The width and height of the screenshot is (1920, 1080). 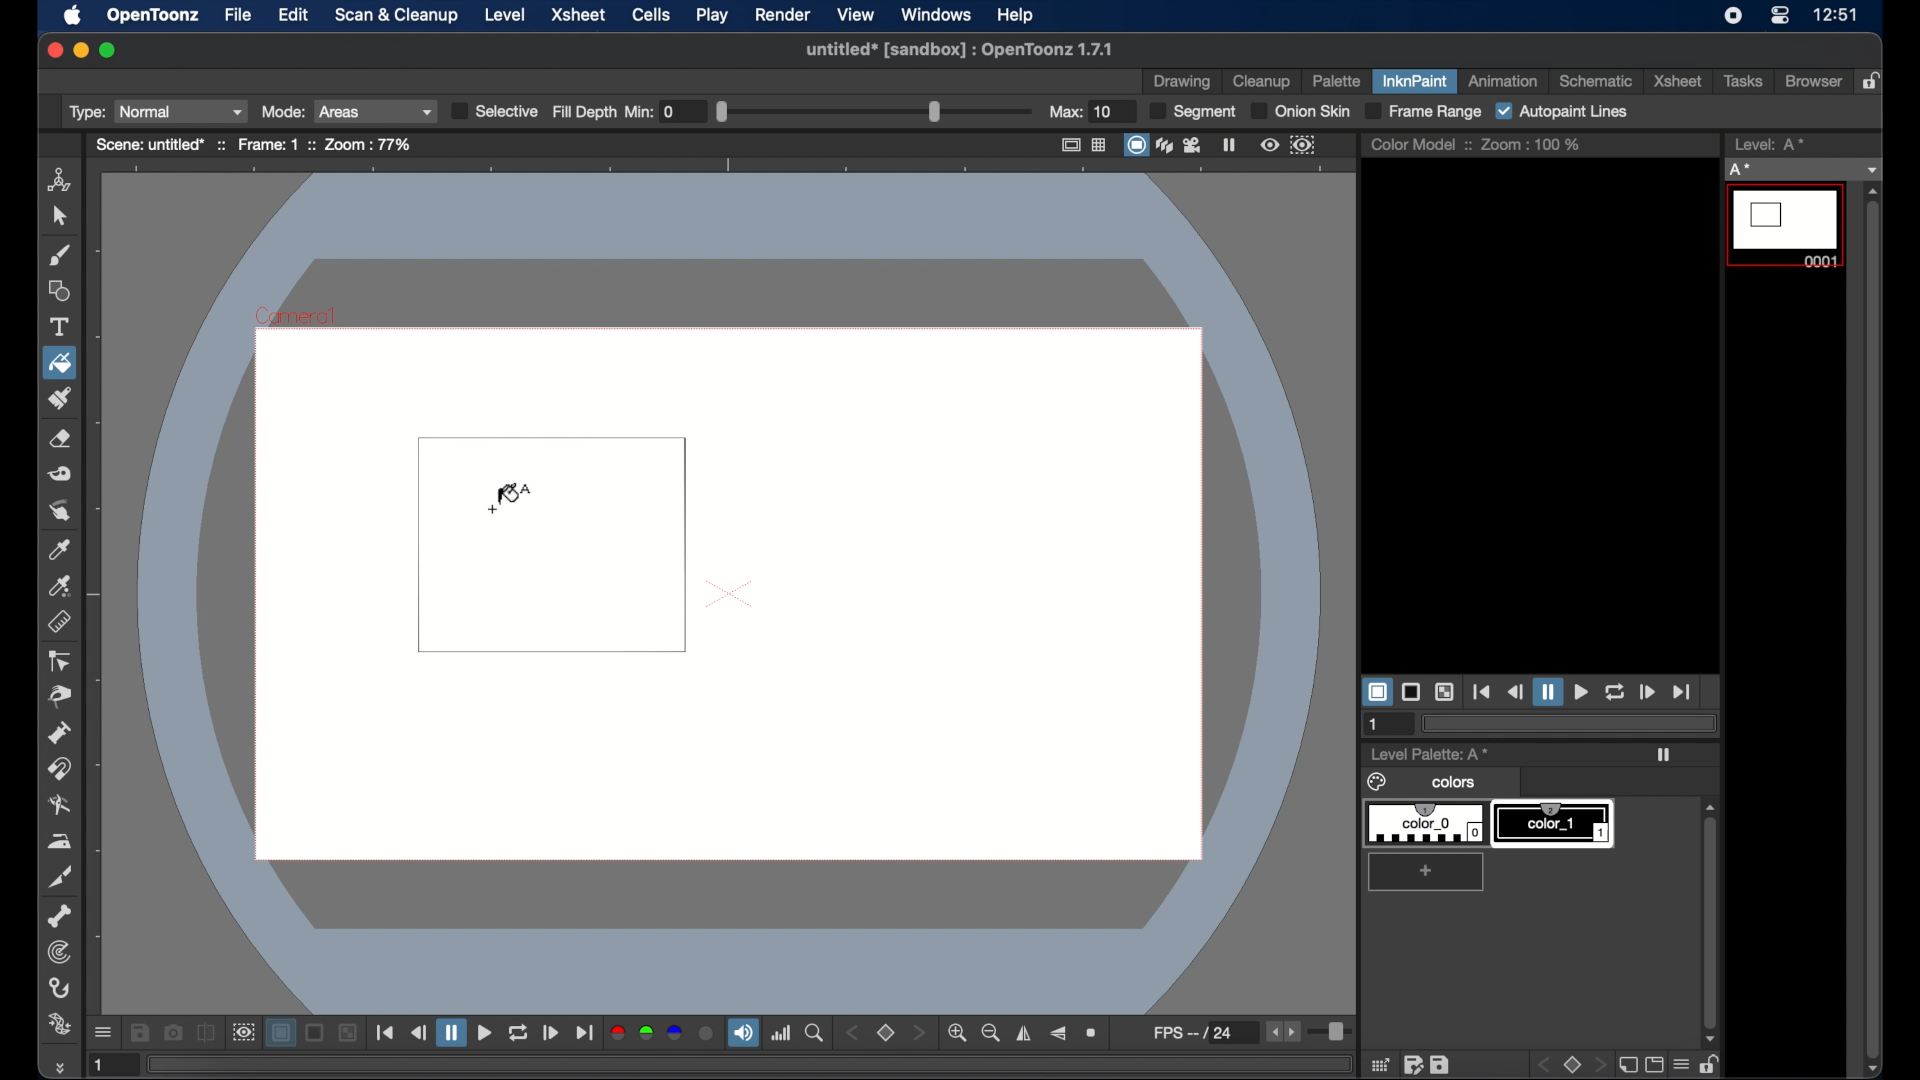 I want to click on color model, so click(x=1420, y=143).